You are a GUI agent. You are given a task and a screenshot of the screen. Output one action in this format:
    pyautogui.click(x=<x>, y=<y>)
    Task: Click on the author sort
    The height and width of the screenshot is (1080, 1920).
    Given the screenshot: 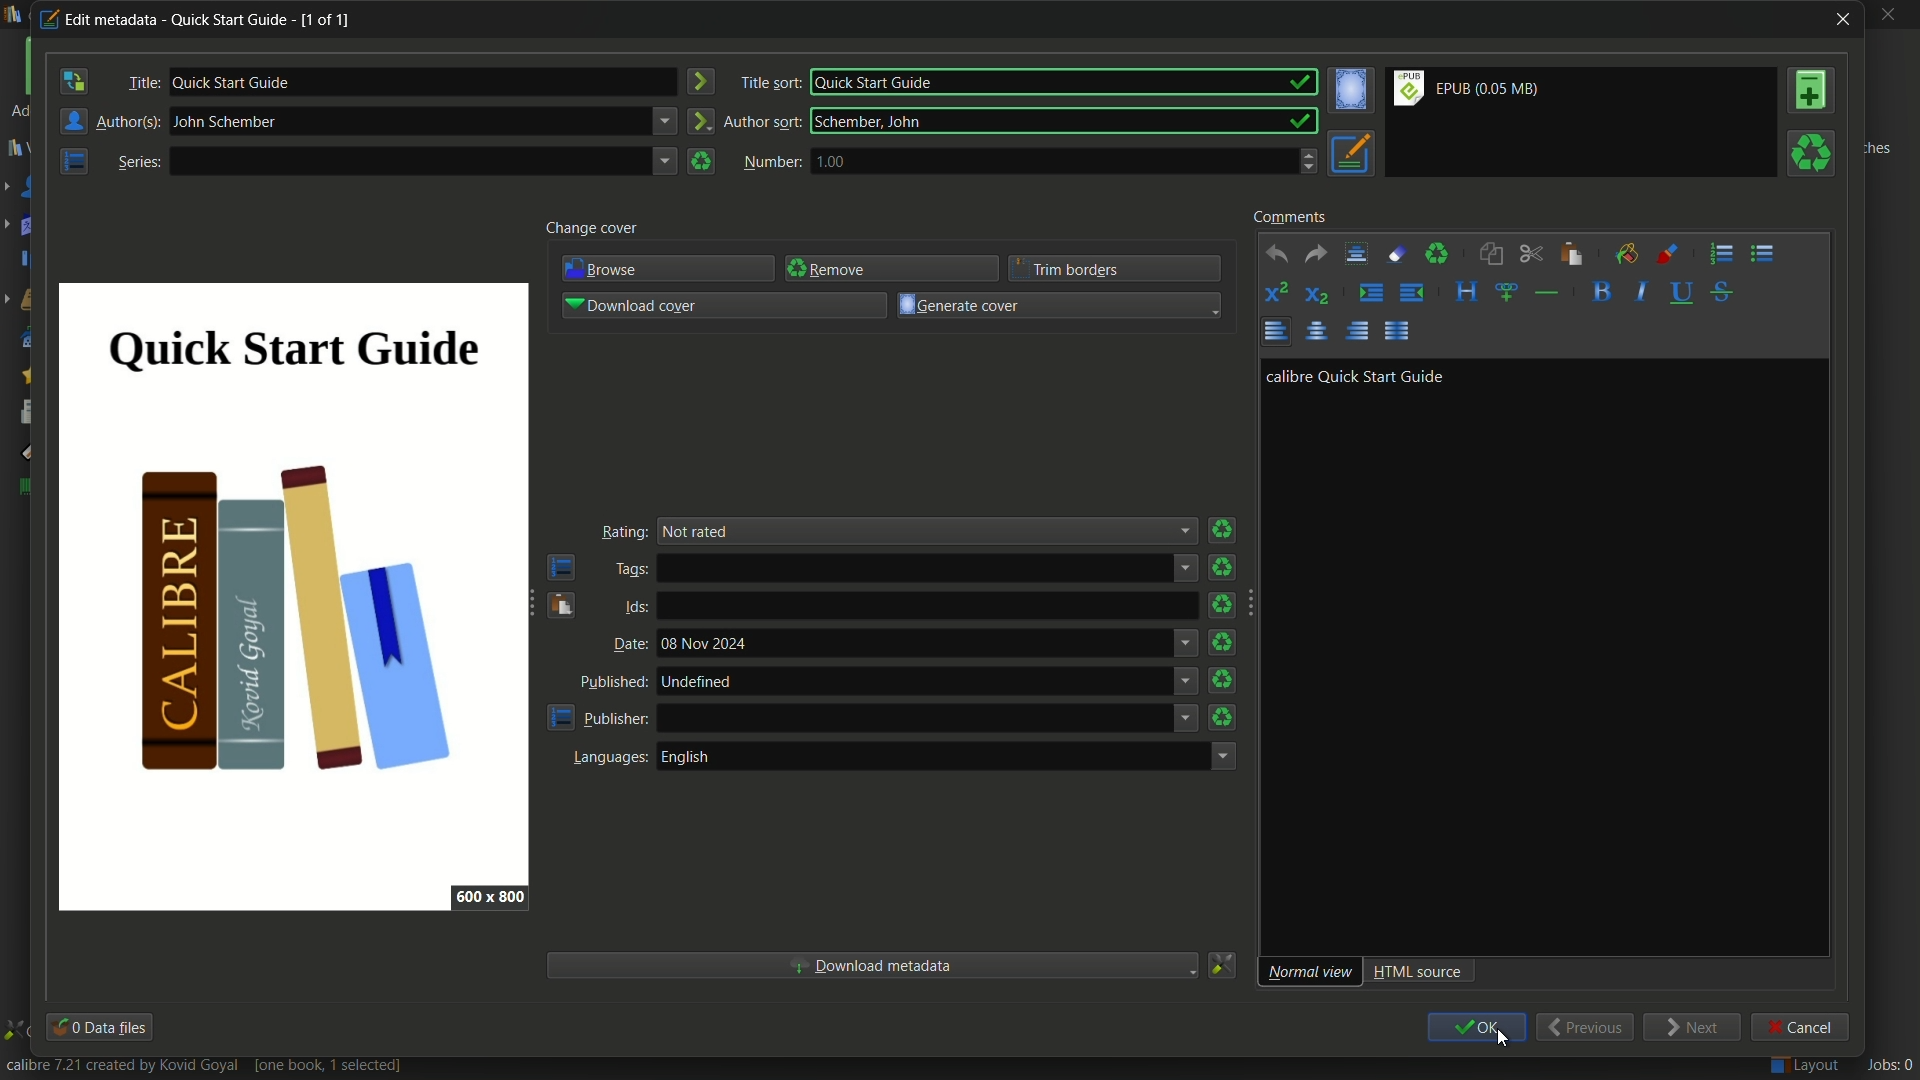 What is the action you would take?
    pyautogui.click(x=766, y=120)
    